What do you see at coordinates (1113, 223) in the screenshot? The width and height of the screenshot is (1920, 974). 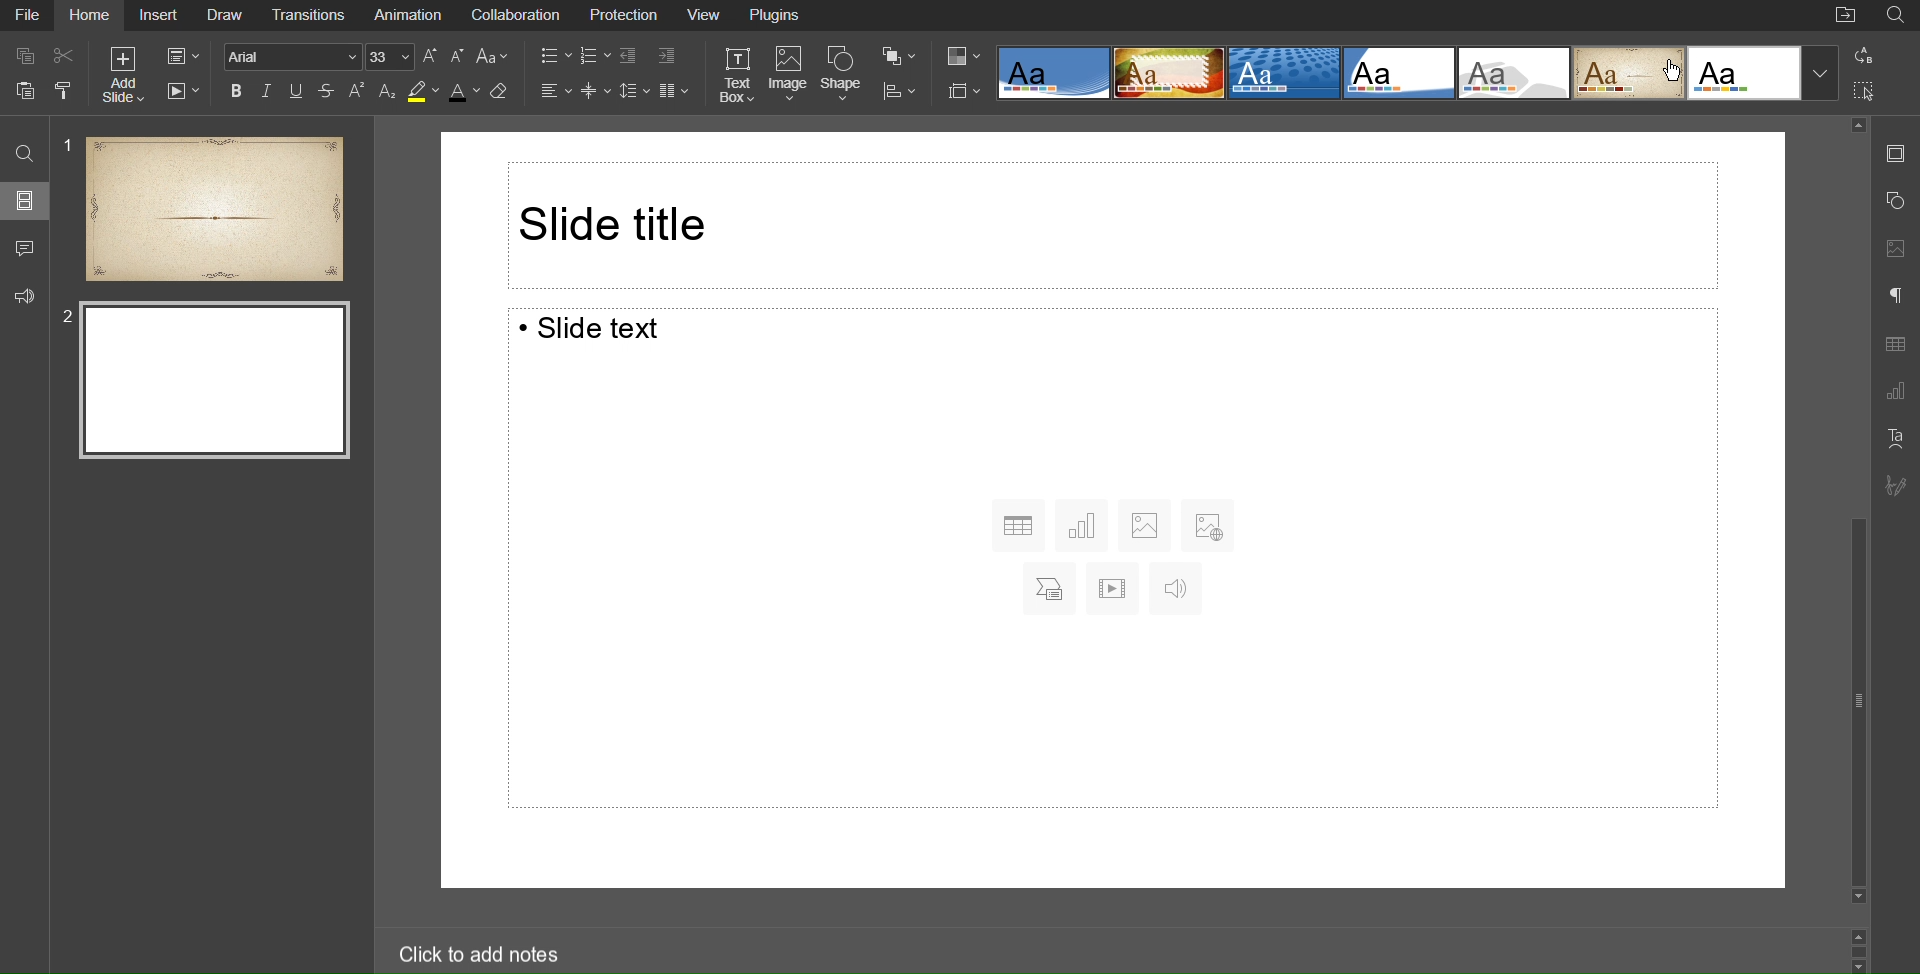 I see `Slide Title` at bounding box center [1113, 223].